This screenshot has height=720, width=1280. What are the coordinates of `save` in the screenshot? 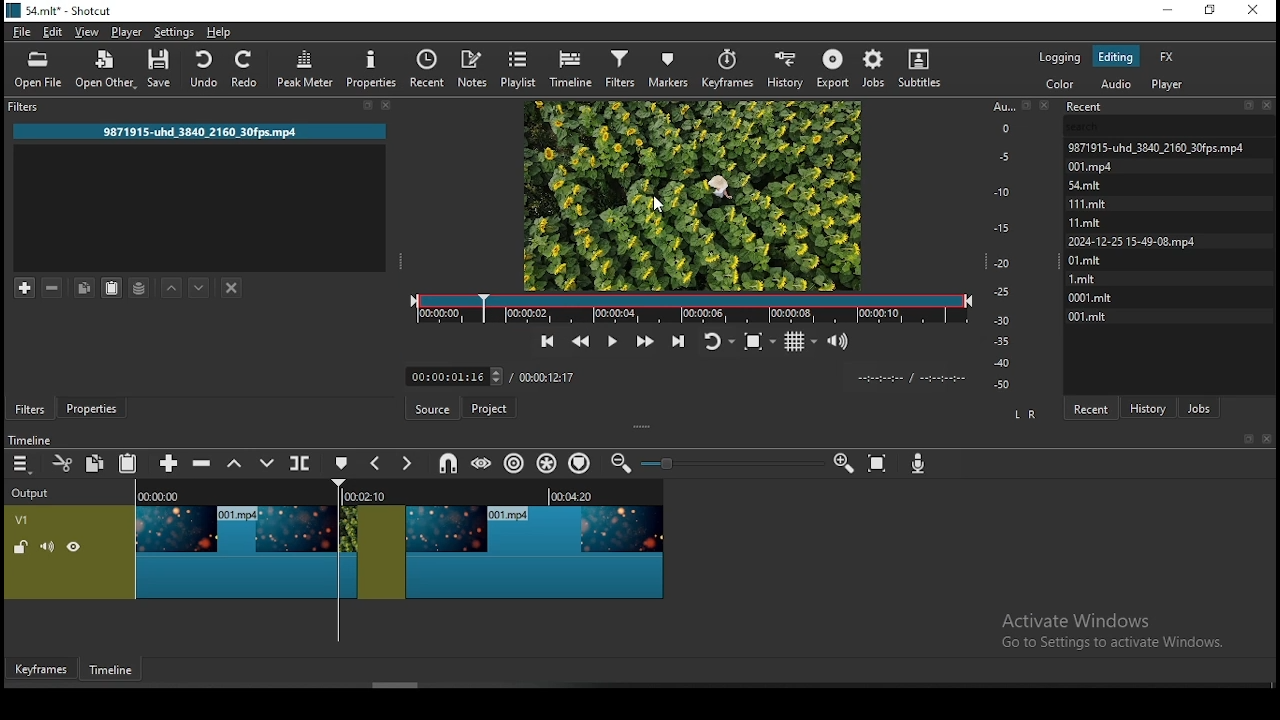 It's located at (162, 70).